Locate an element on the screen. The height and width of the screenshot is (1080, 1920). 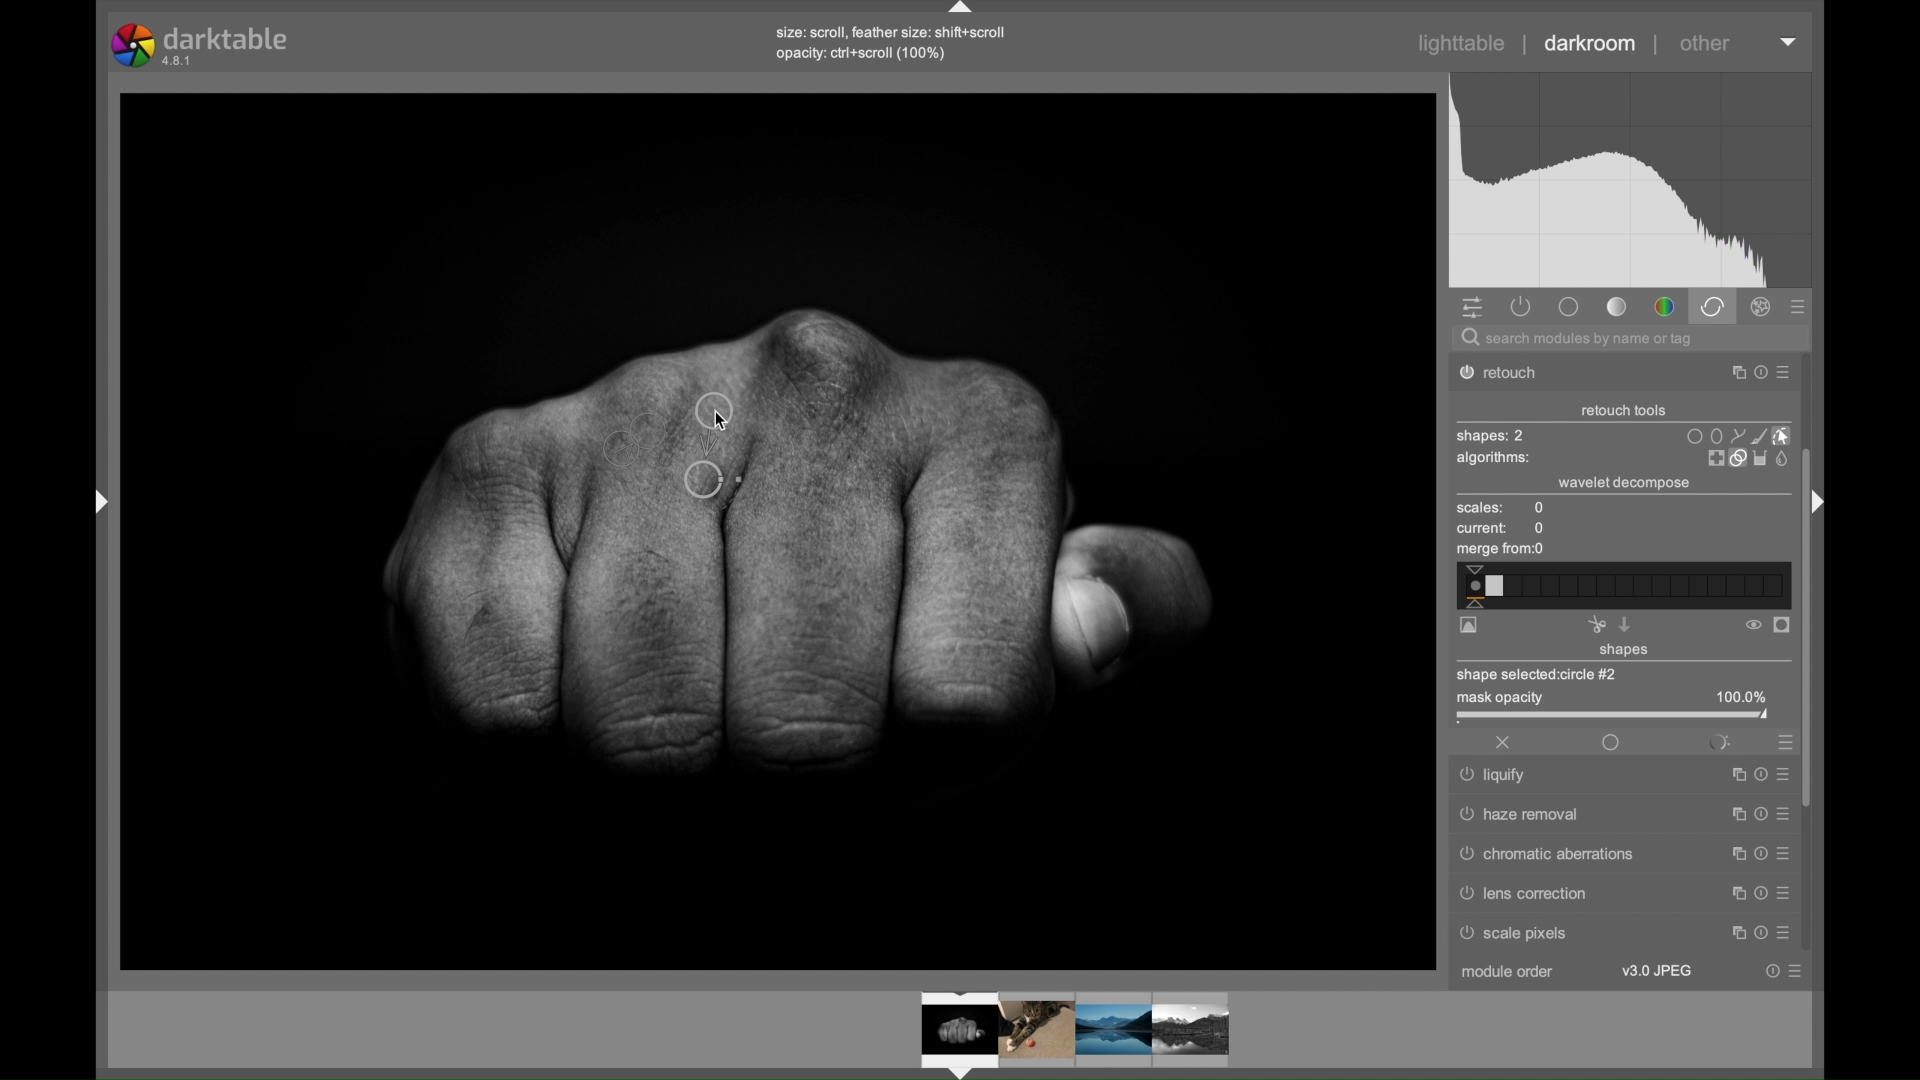
maximize is located at coordinates (1737, 934).